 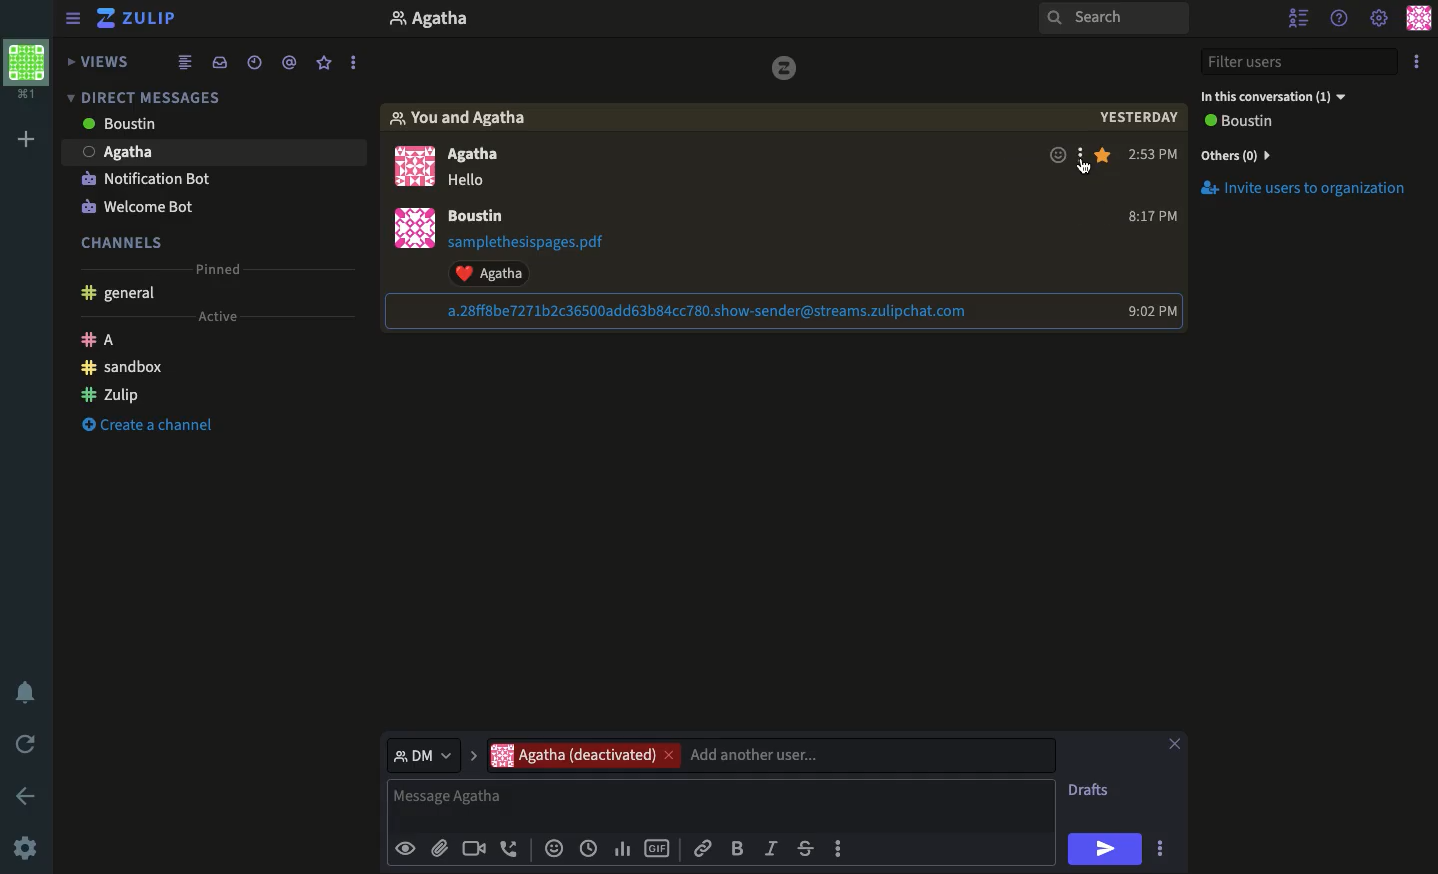 What do you see at coordinates (102, 342) in the screenshot?
I see `A` at bounding box center [102, 342].